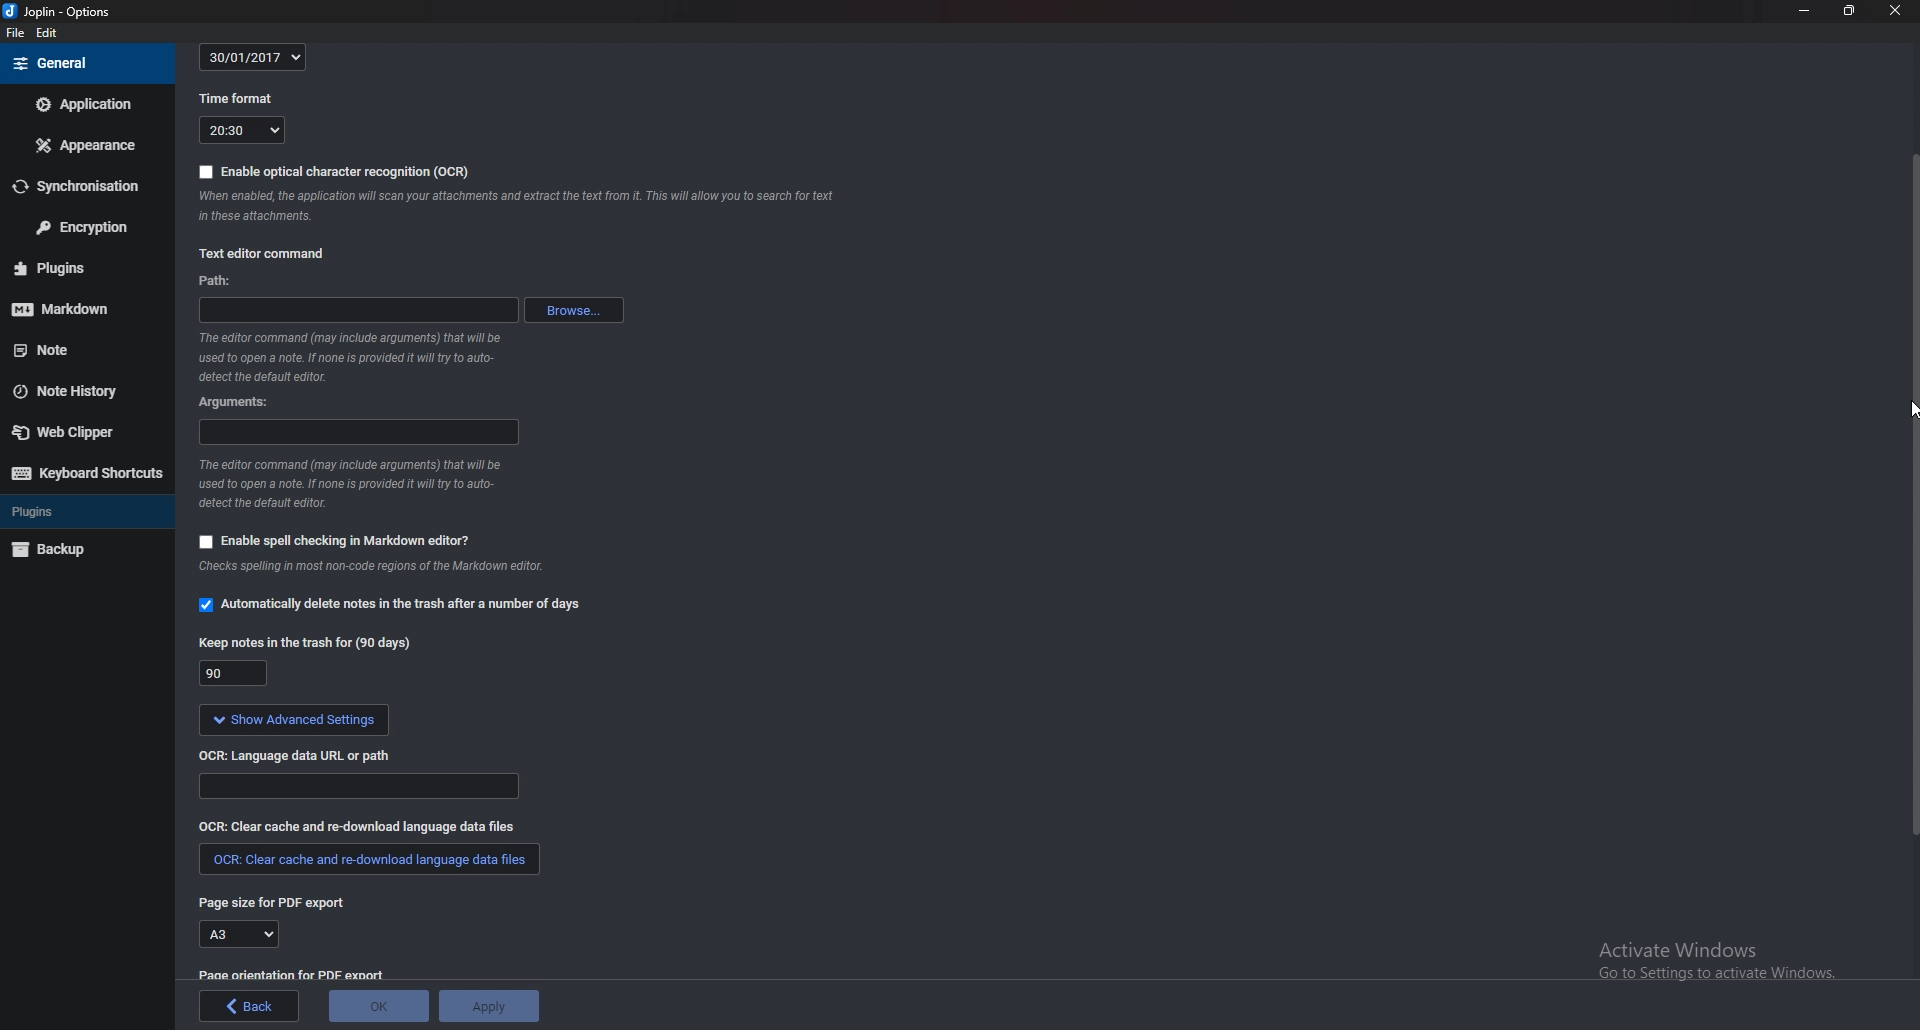 Image resolution: width=1920 pixels, height=1030 pixels. What do you see at coordinates (489, 1007) in the screenshot?
I see `Apply` at bounding box center [489, 1007].